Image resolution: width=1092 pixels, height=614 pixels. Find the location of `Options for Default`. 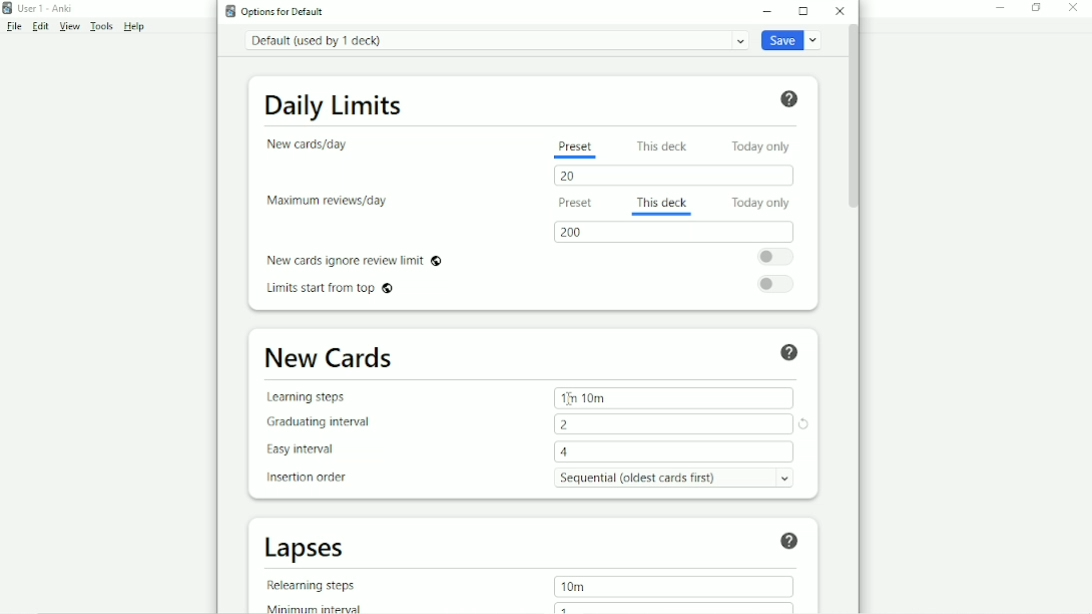

Options for Default is located at coordinates (275, 11).